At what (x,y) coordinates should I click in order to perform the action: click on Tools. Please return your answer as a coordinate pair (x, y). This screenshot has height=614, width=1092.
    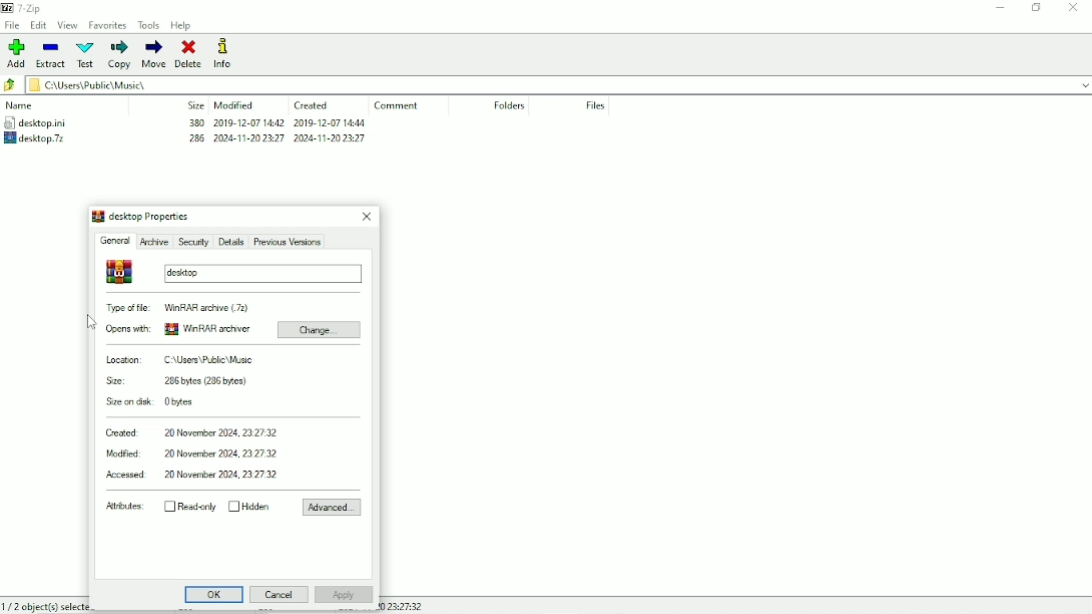
    Looking at the image, I should click on (149, 25).